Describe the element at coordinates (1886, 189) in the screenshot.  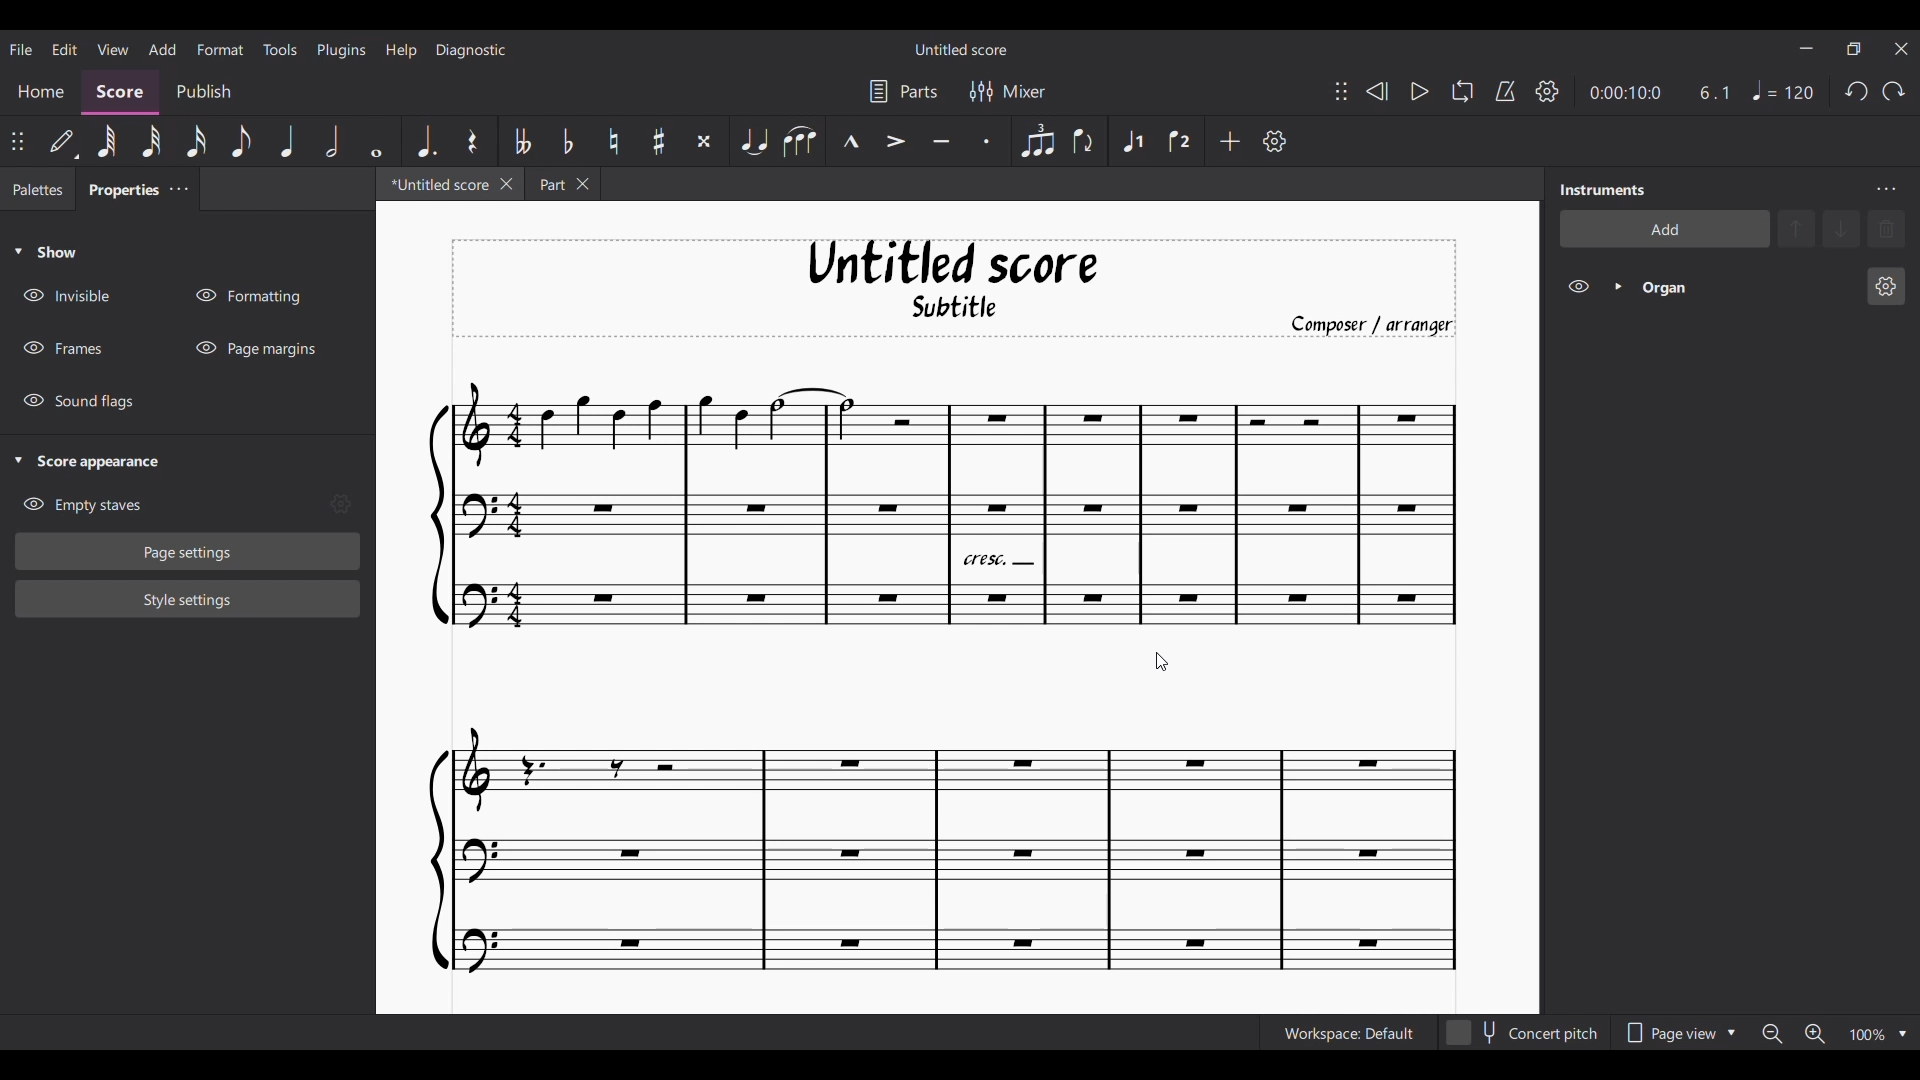
I see `Instruments panel settings` at that location.